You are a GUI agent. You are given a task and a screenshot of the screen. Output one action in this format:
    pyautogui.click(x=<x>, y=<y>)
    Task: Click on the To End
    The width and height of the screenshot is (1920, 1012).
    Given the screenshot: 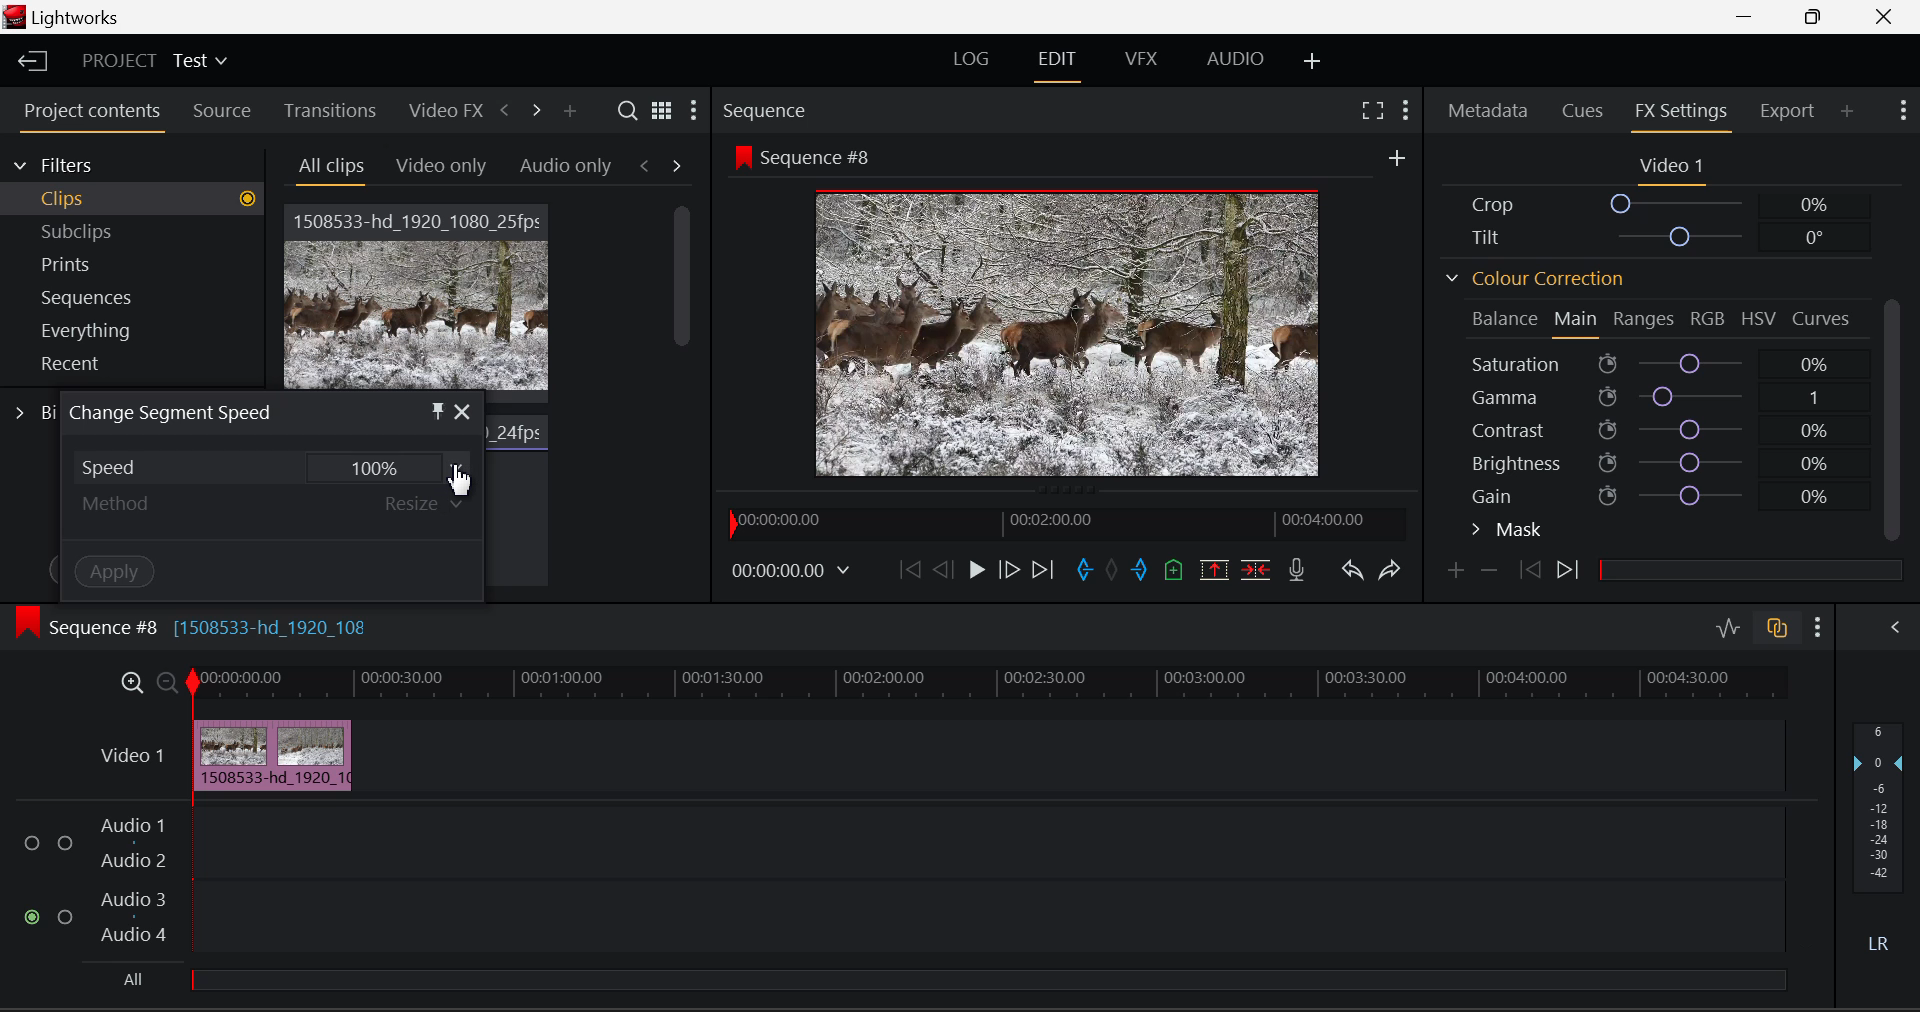 What is the action you would take?
    pyautogui.click(x=1043, y=572)
    